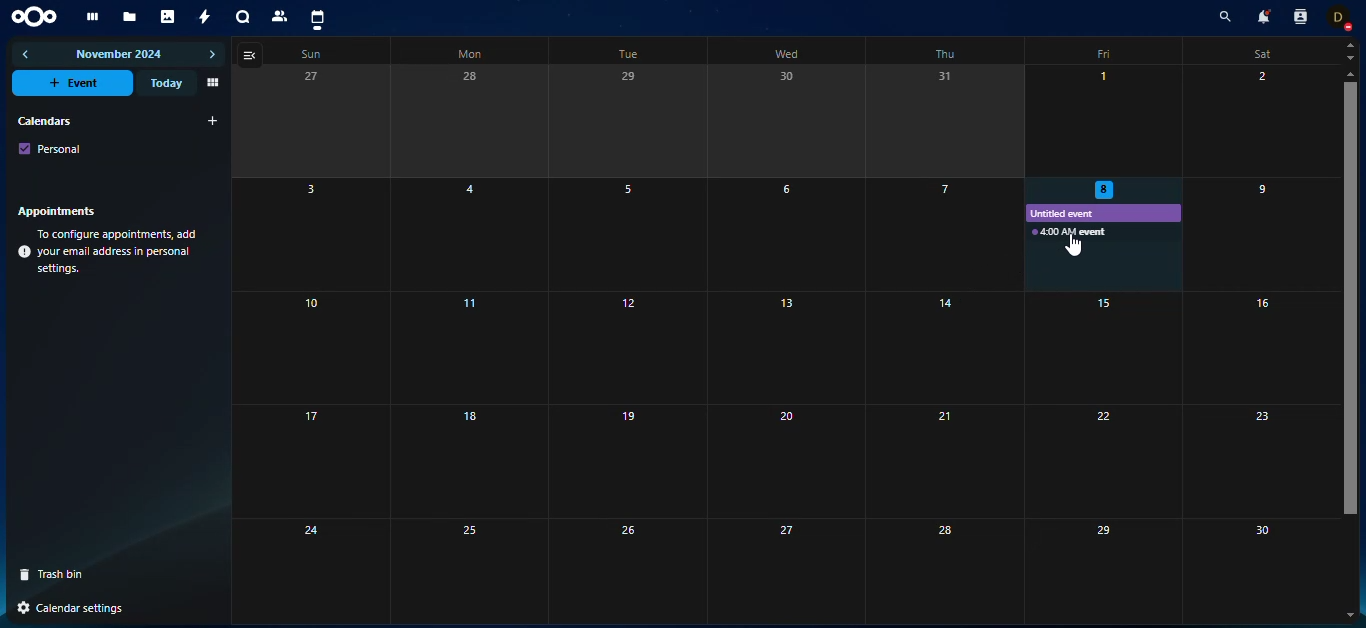 The width and height of the screenshot is (1366, 628). I want to click on dashboard, so click(90, 17).